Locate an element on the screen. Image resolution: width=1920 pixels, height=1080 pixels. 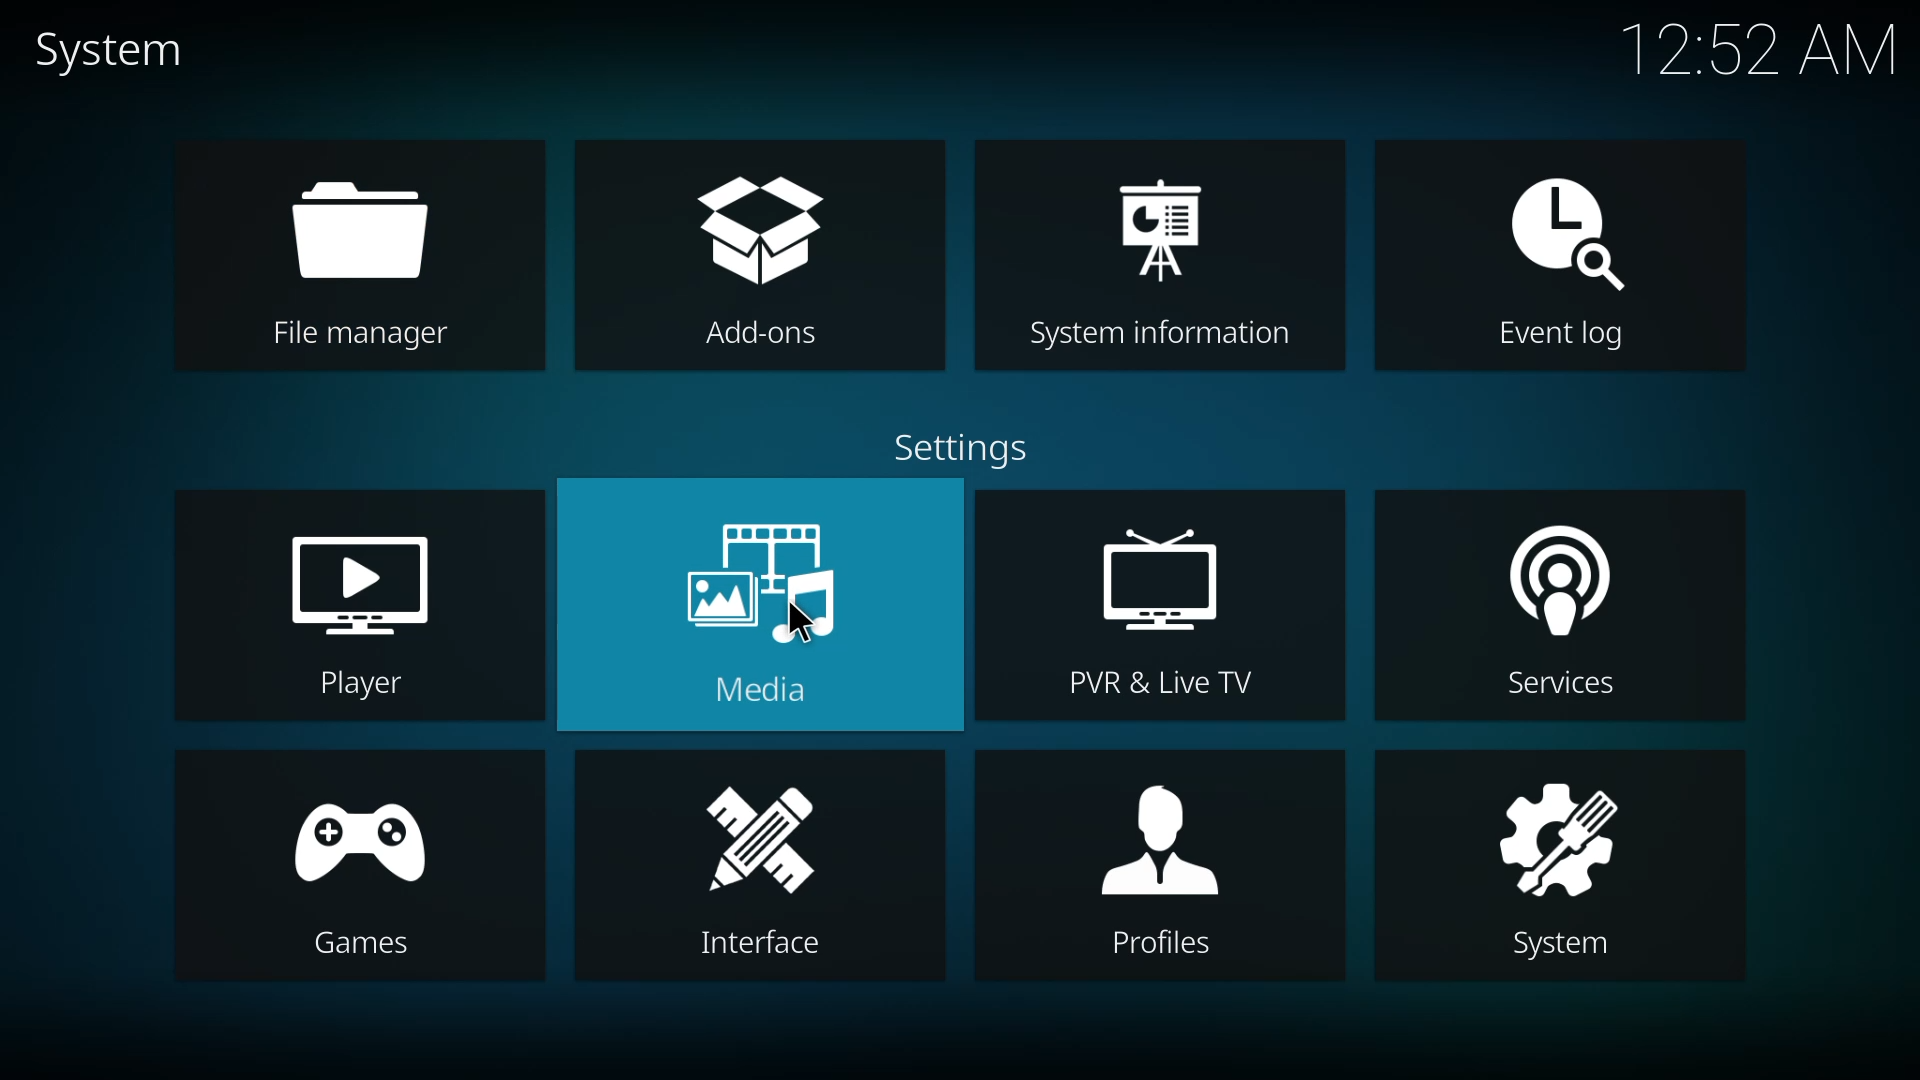
add-ons is located at coordinates (769, 228).